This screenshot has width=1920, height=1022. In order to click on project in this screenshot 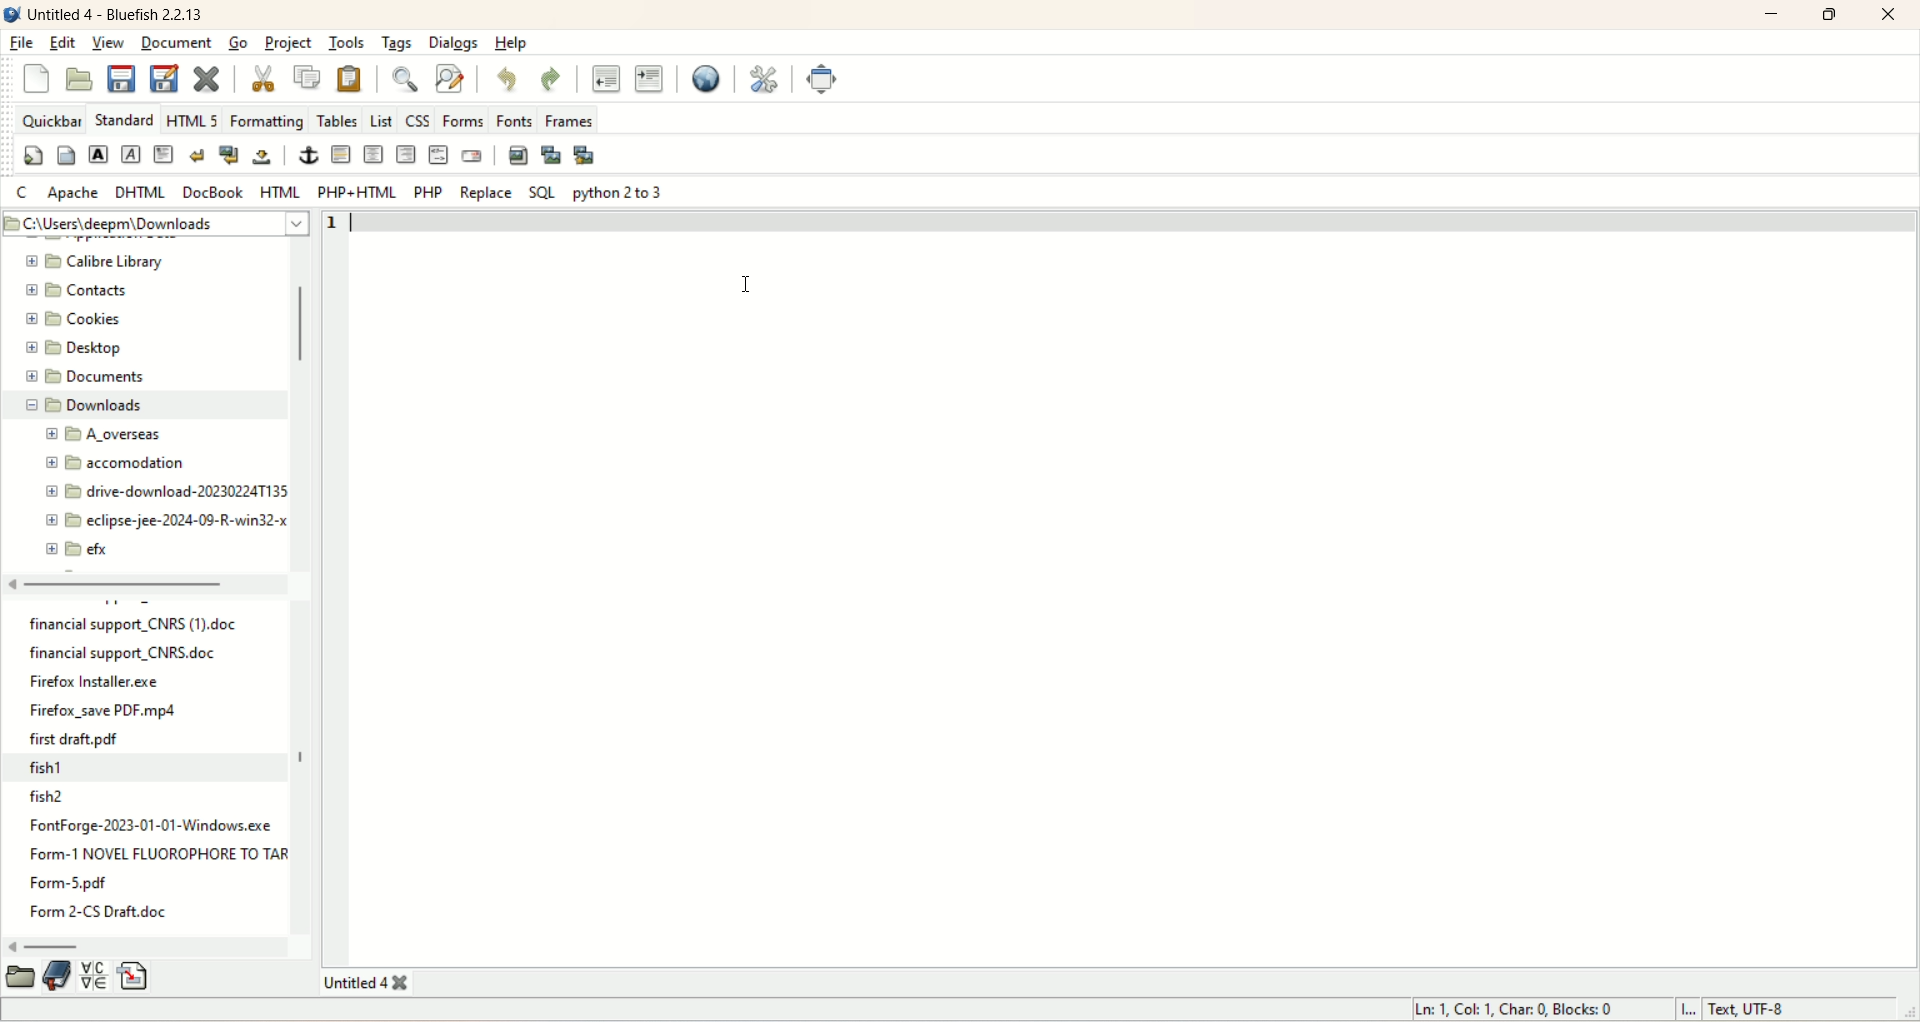, I will do `click(287, 42)`.